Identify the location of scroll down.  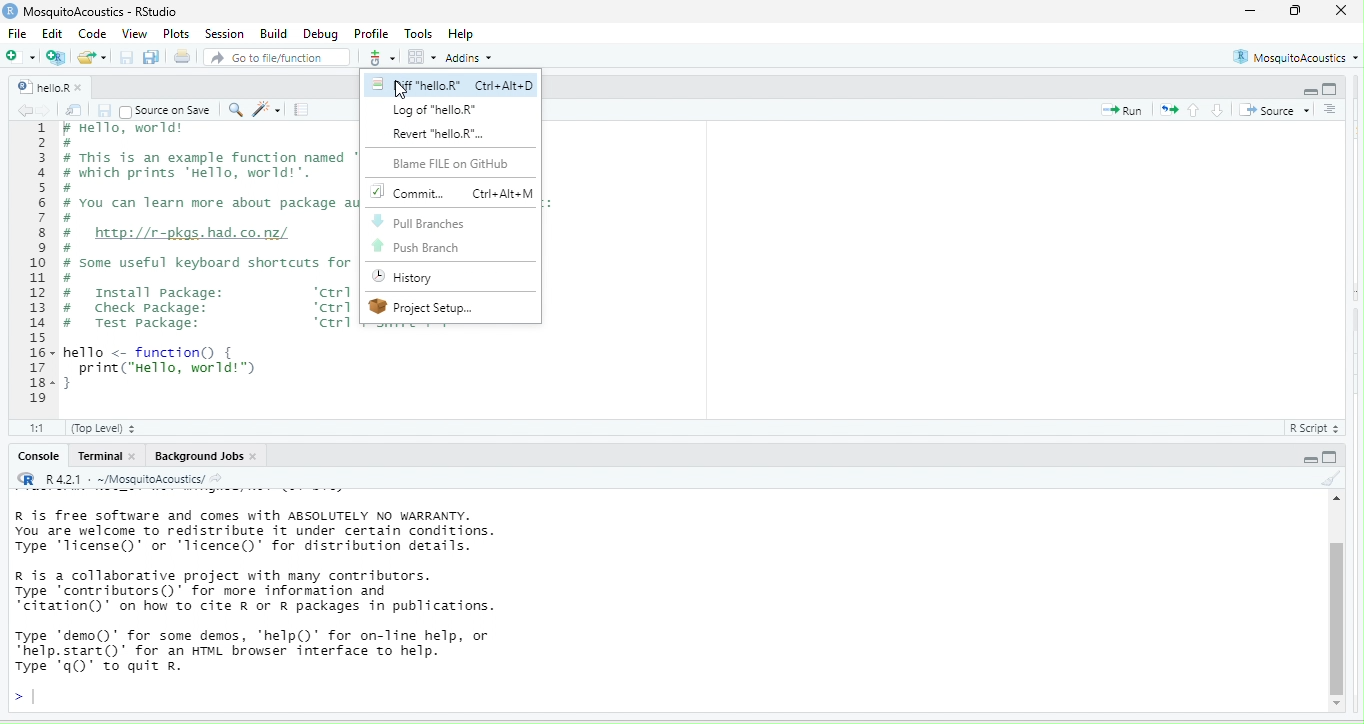
(1338, 703).